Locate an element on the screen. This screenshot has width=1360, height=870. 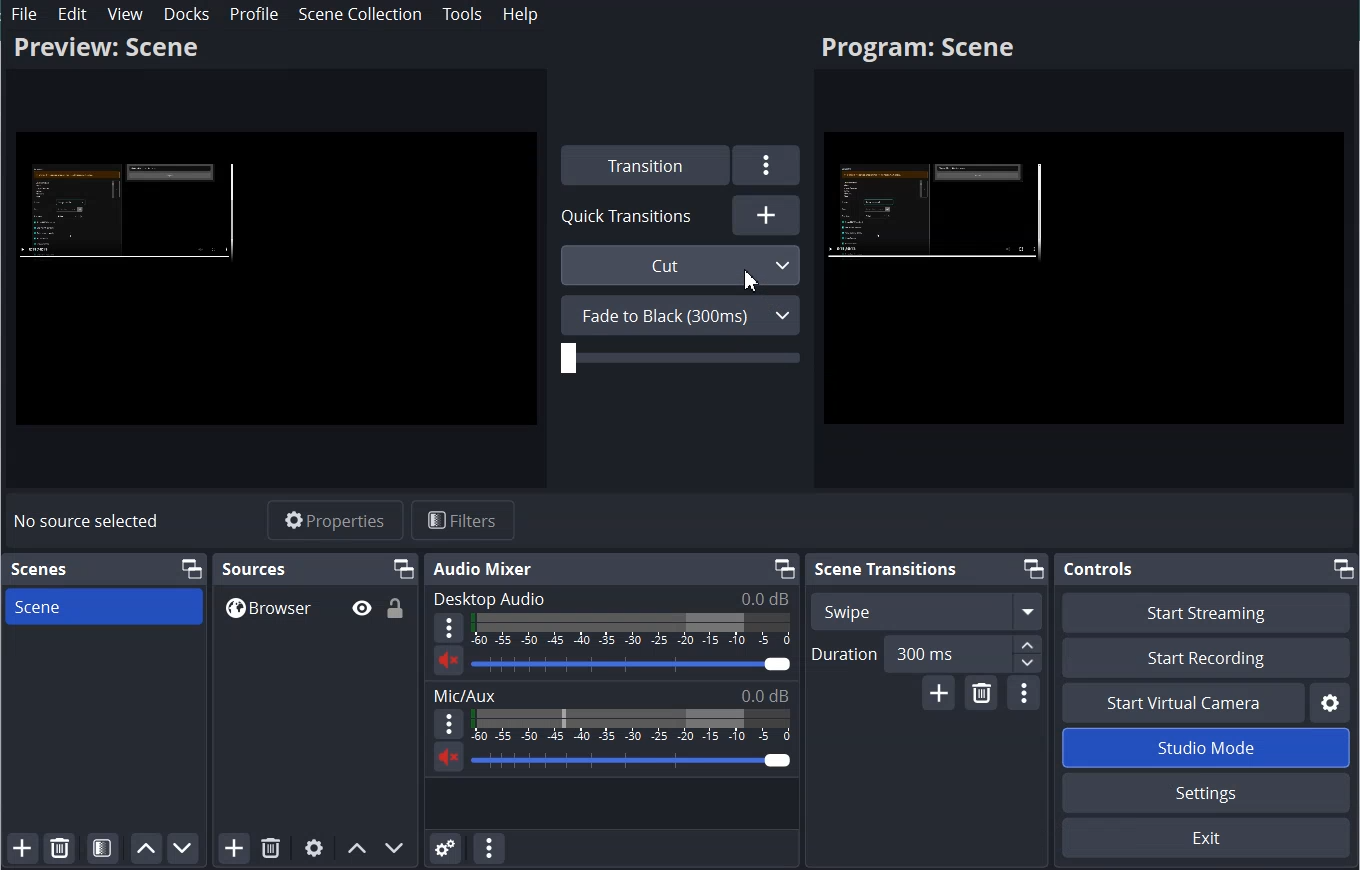
Maximize is located at coordinates (1034, 569).